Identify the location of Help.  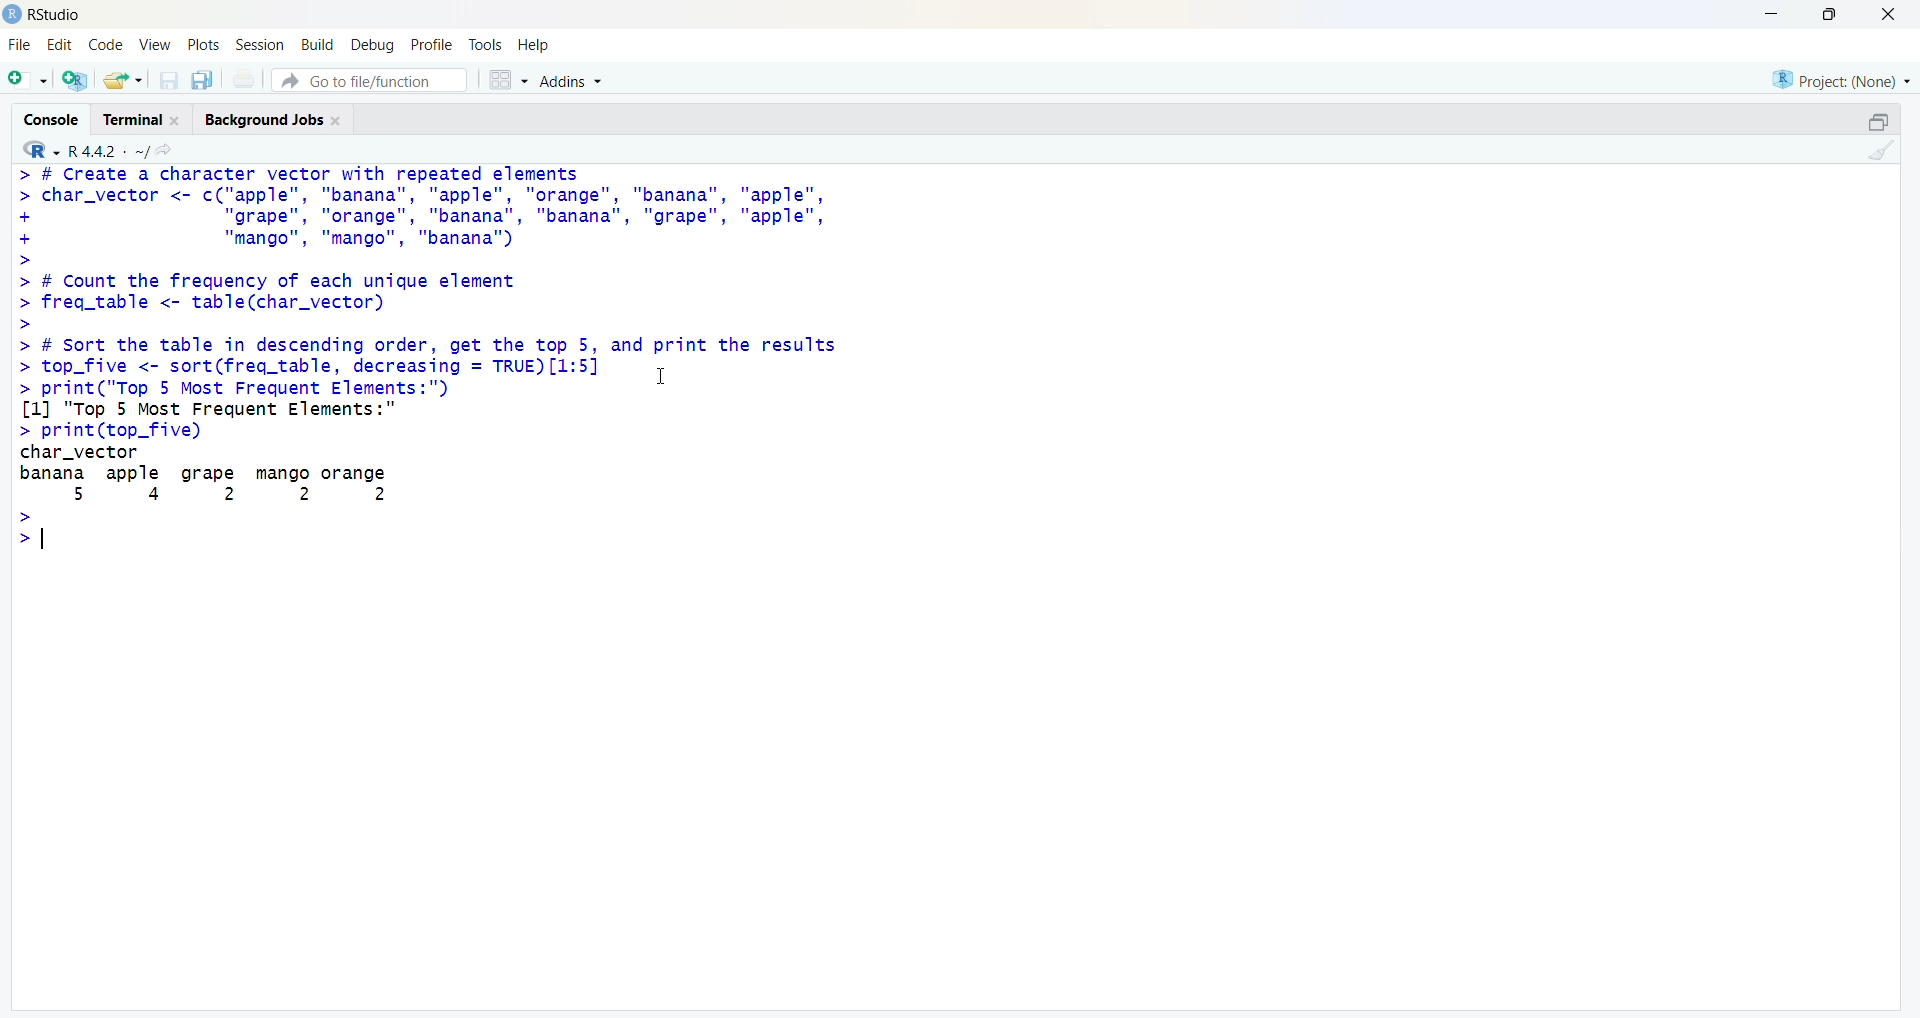
(541, 47).